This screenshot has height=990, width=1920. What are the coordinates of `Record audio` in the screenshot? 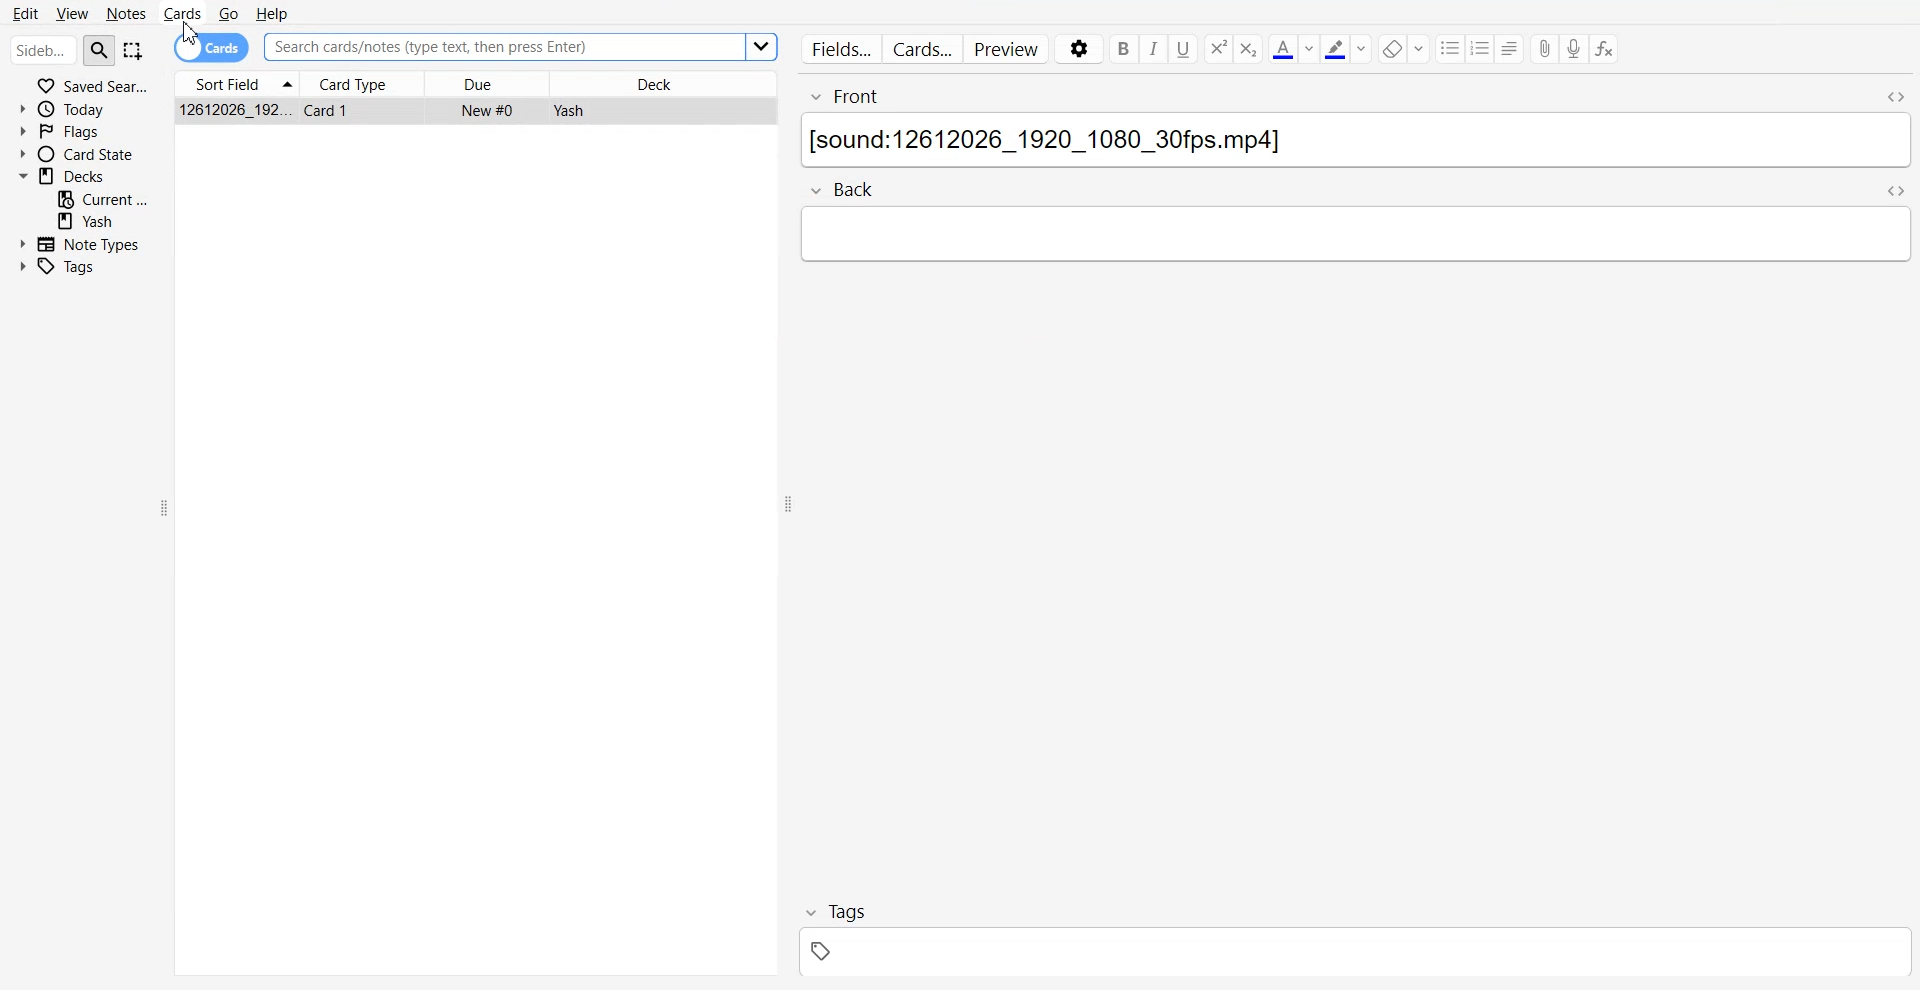 It's located at (1575, 49).